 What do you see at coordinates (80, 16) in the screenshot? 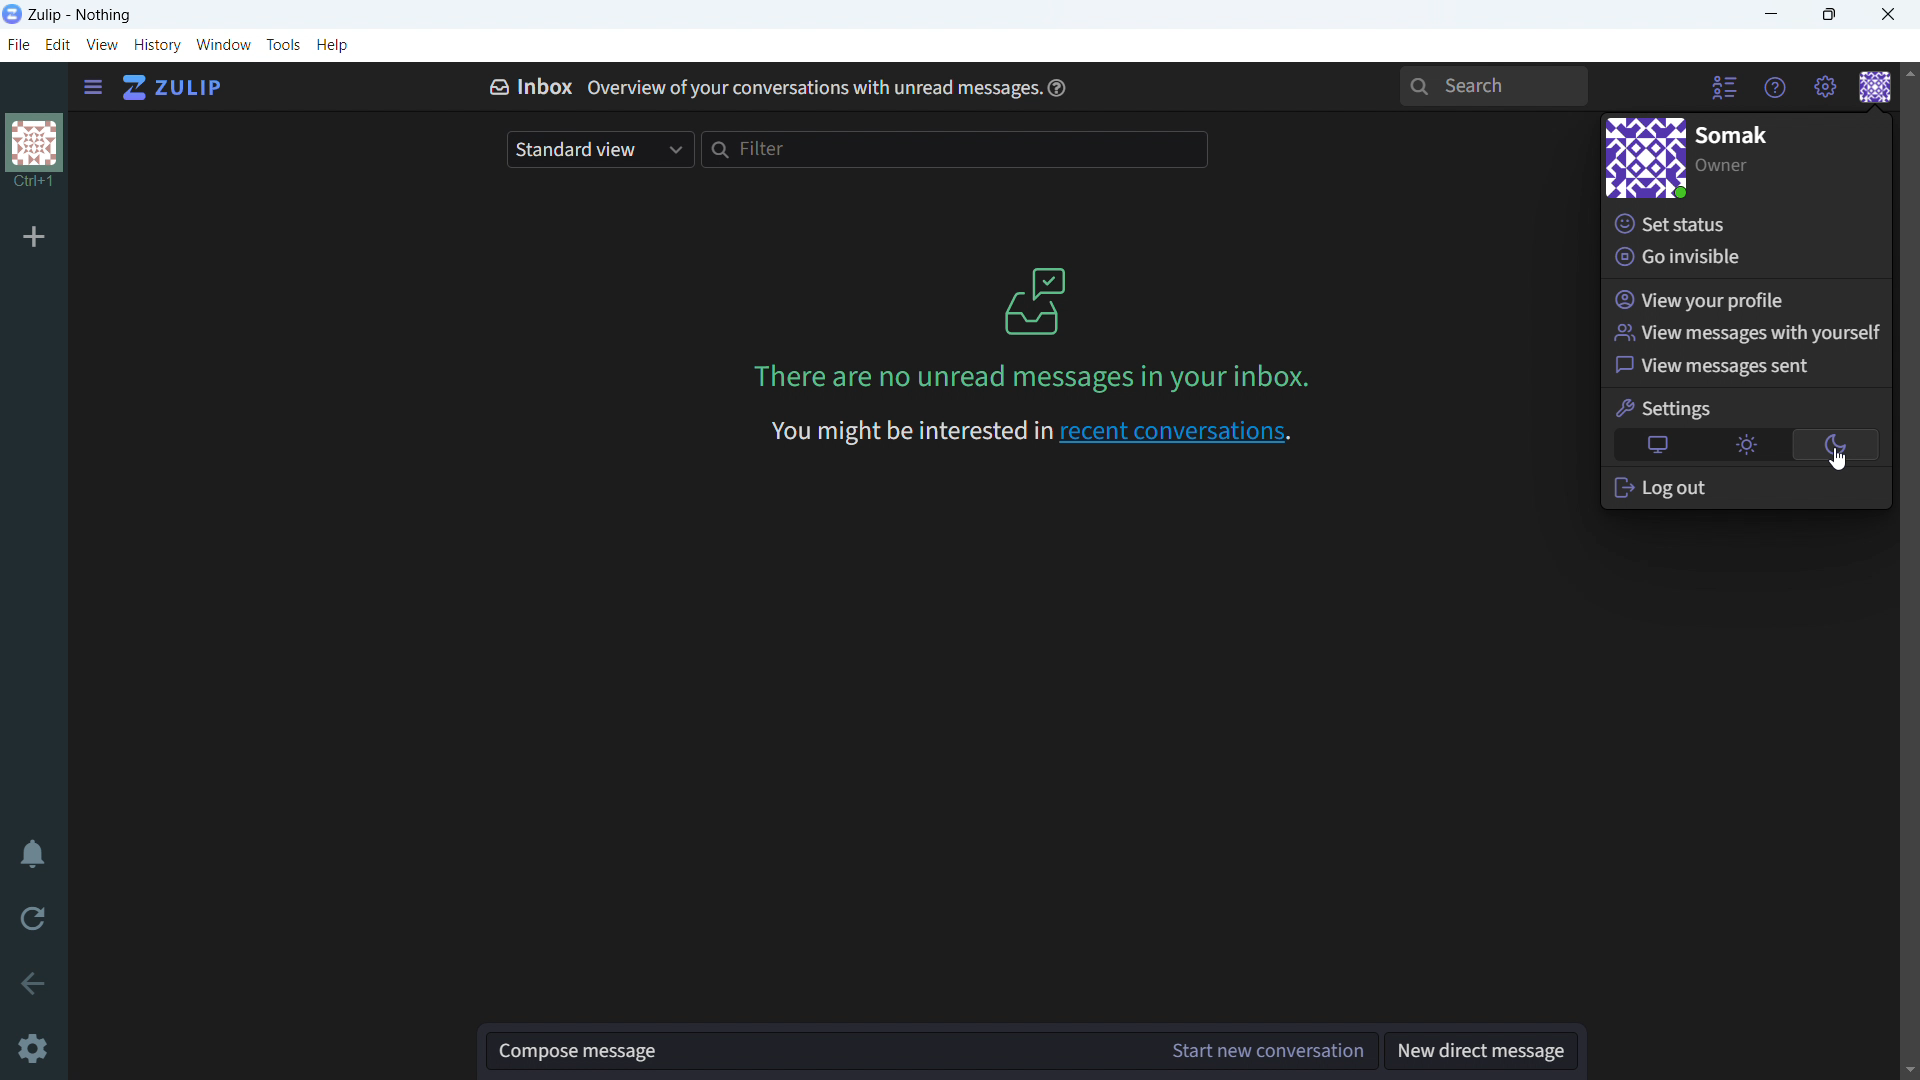
I see `title` at bounding box center [80, 16].